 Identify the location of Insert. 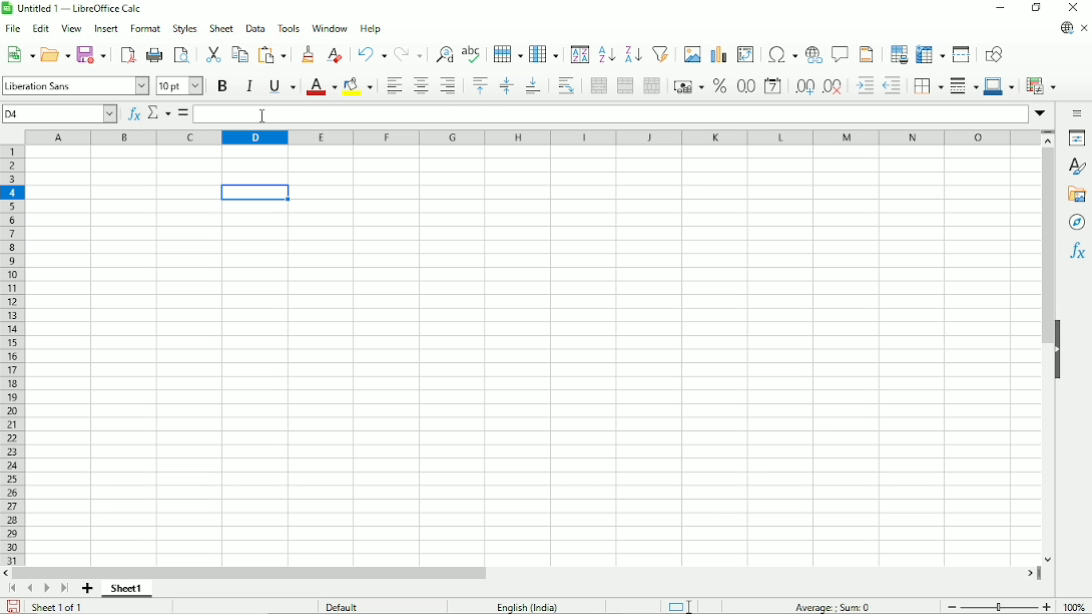
(107, 28).